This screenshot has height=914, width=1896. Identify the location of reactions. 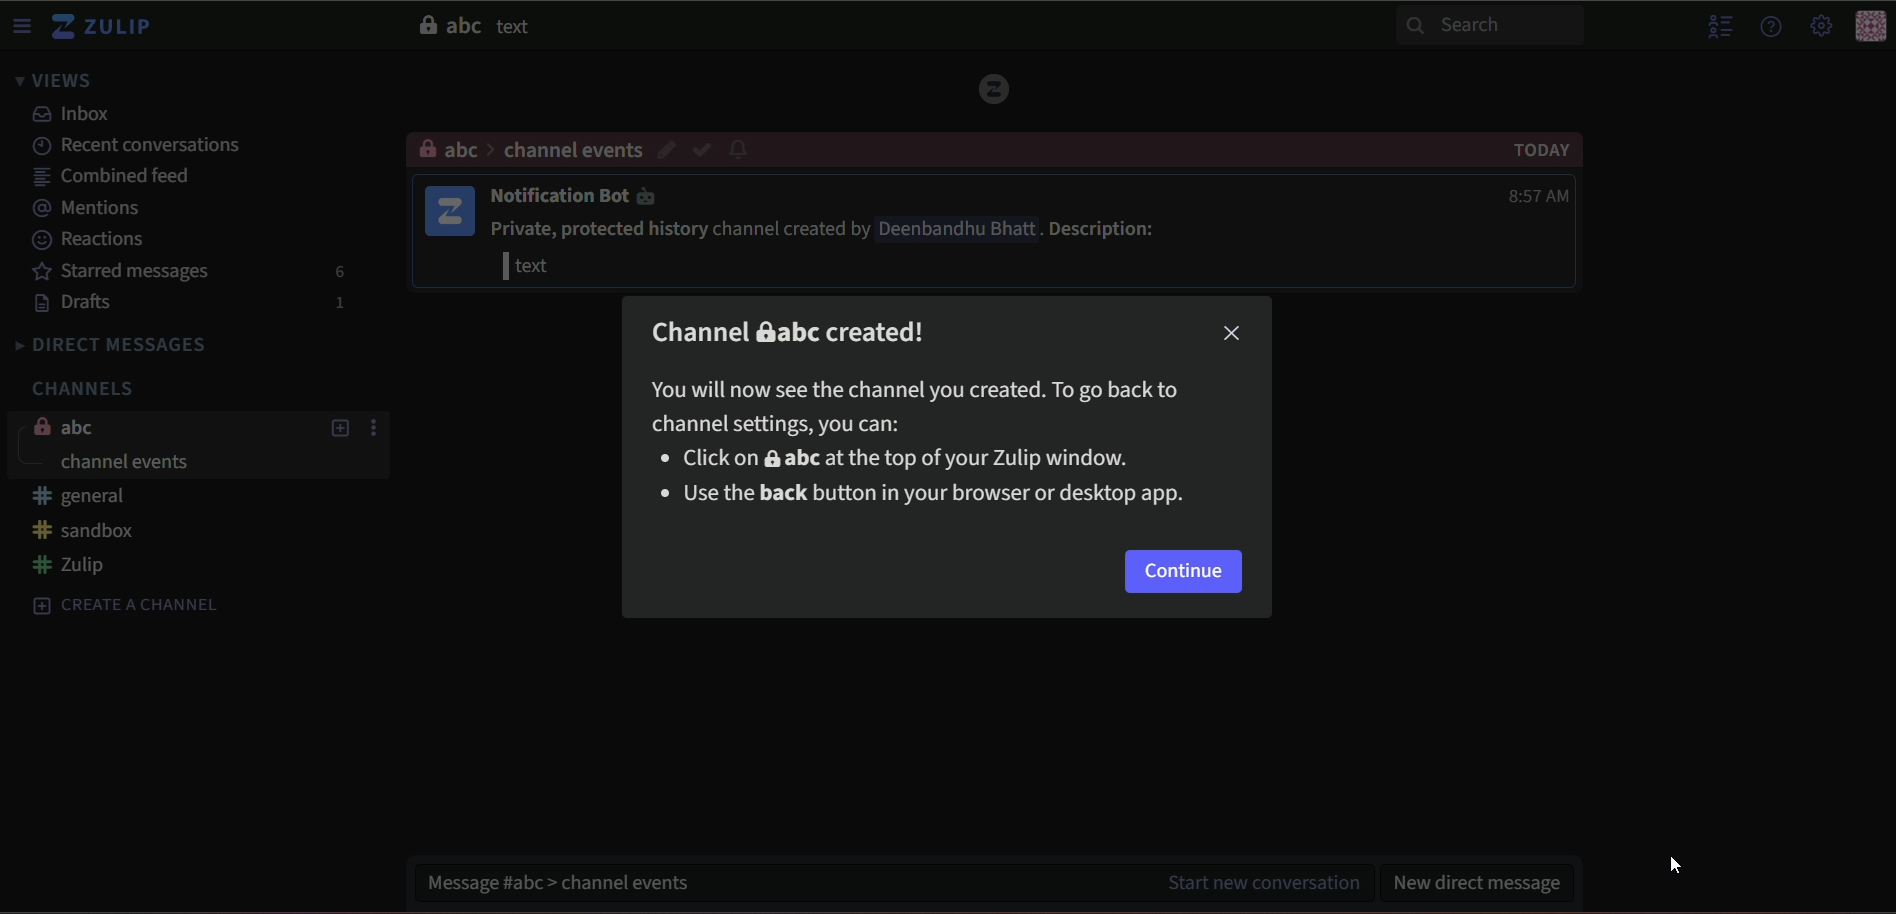
(92, 240).